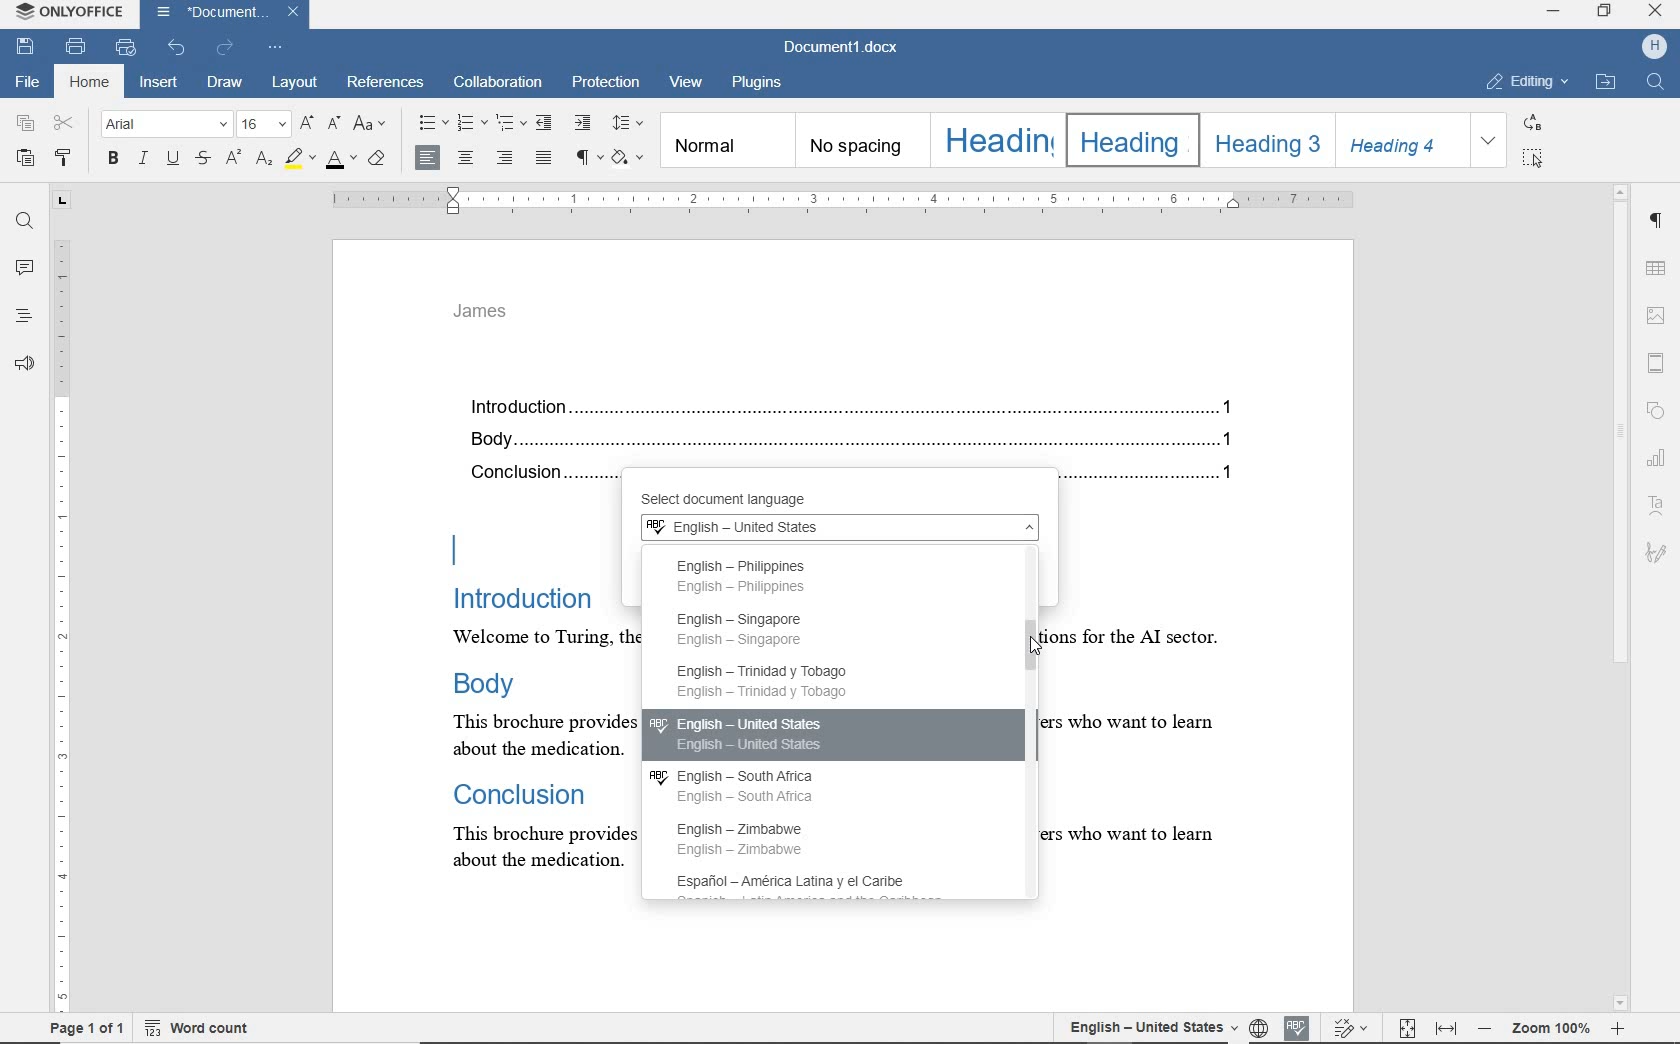  Describe the element at coordinates (508, 160) in the screenshot. I see `align right` at that location.